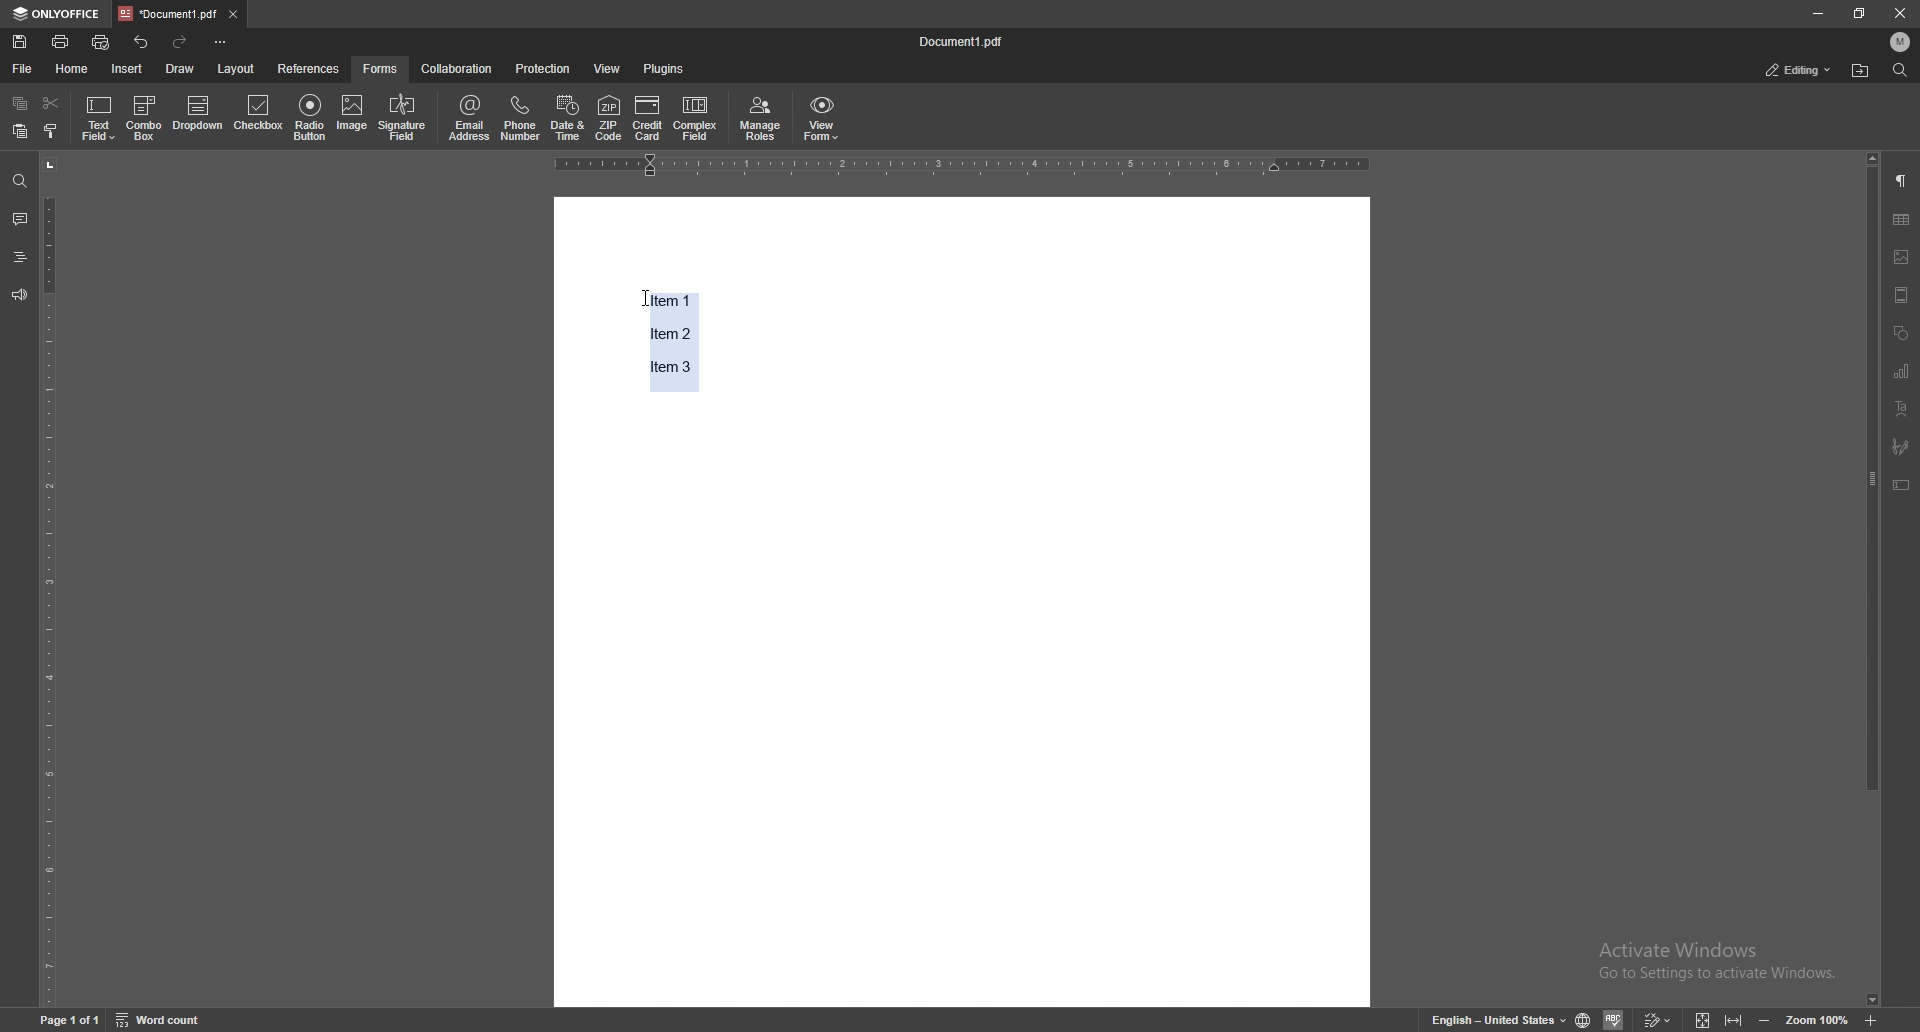  What do you see at coordinates (1613, 1019) in the screenshot?
I see `spell check` at bounding box center [1613, 1019].